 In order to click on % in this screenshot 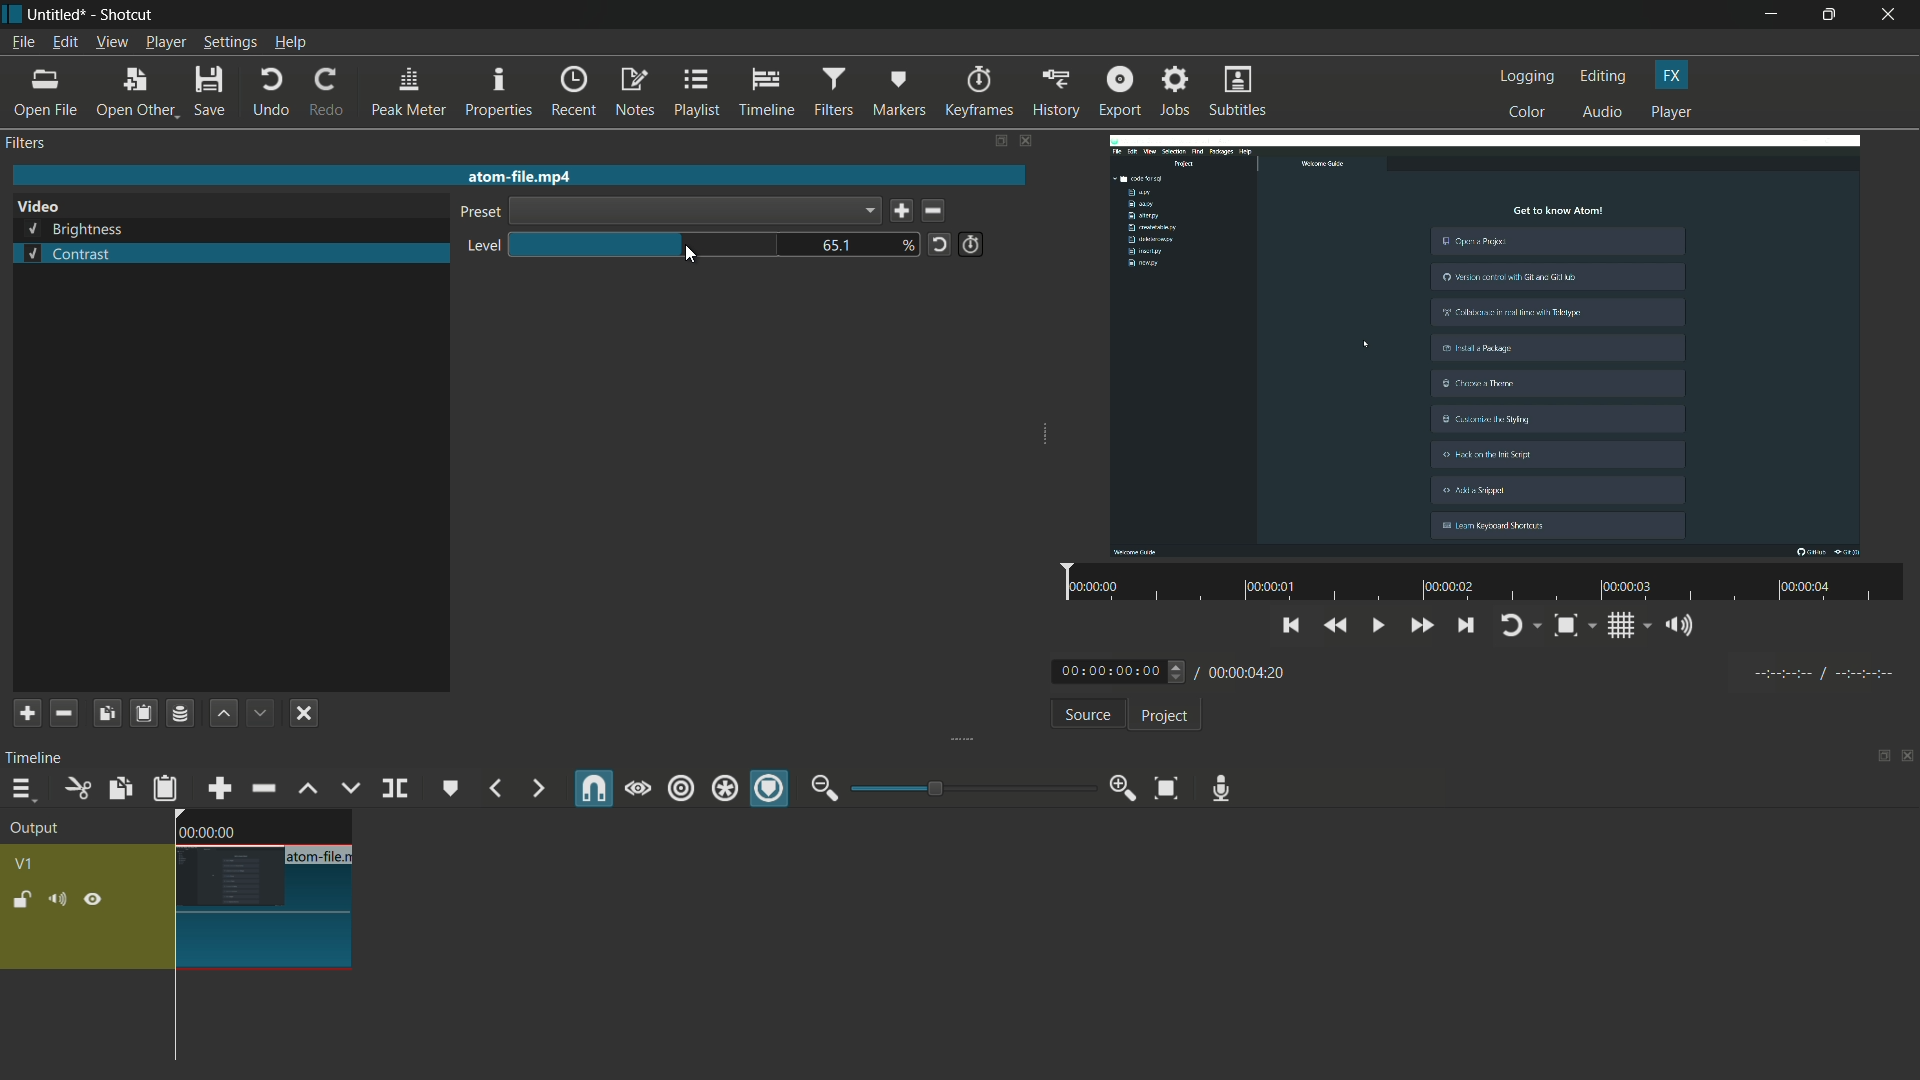, I will do `click(909, 244)`.